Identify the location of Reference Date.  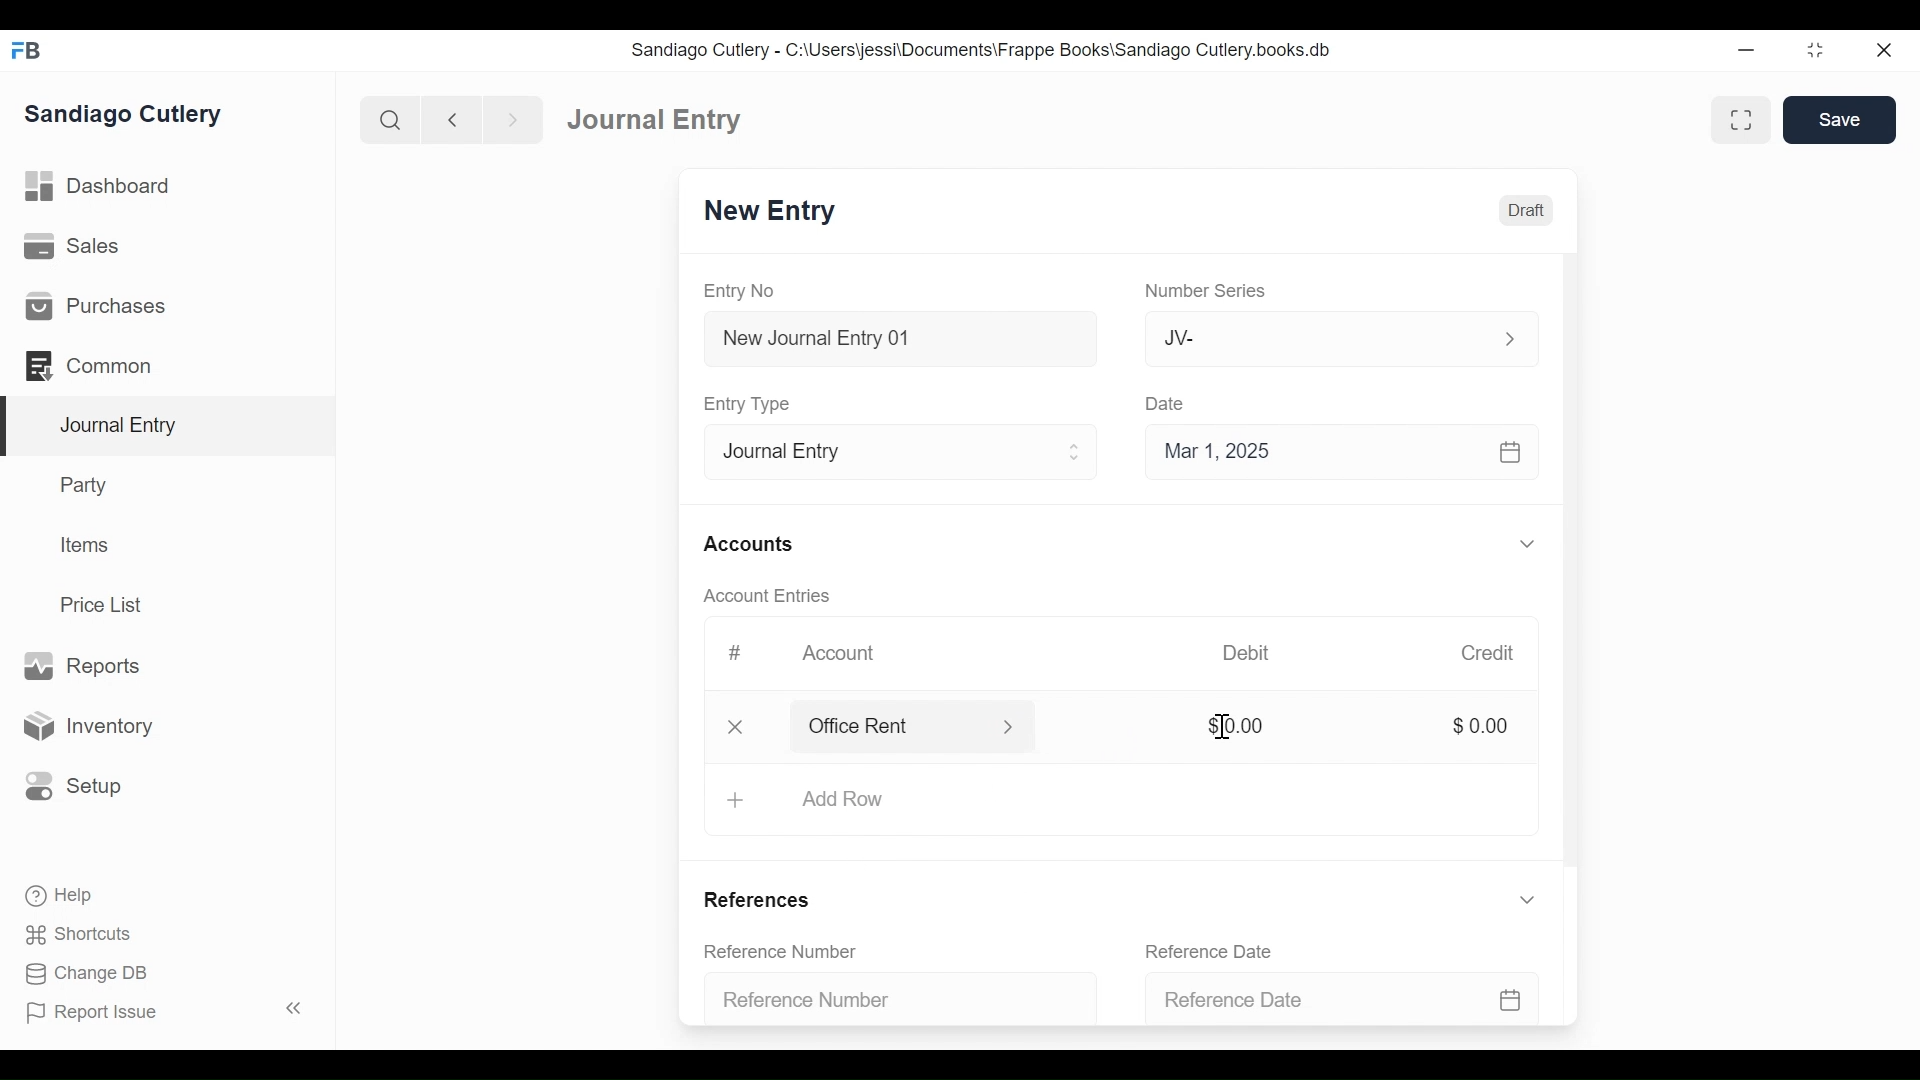
(1210, 950).